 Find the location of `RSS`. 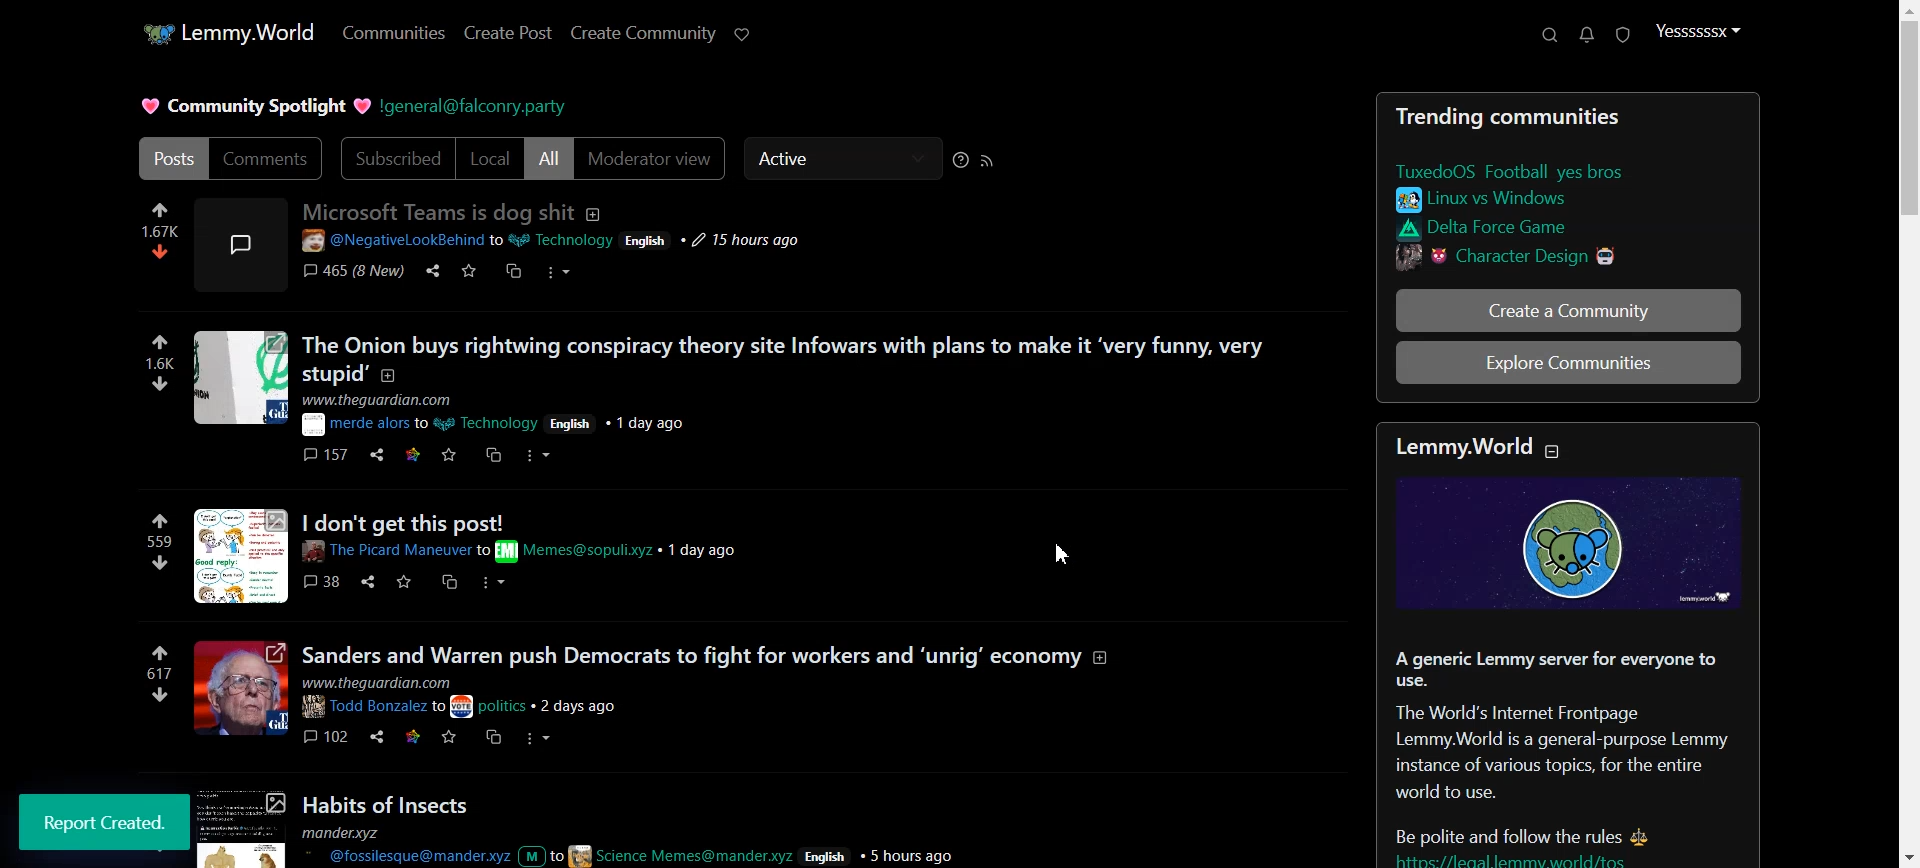

RSS is located at coordinates (989, 159).